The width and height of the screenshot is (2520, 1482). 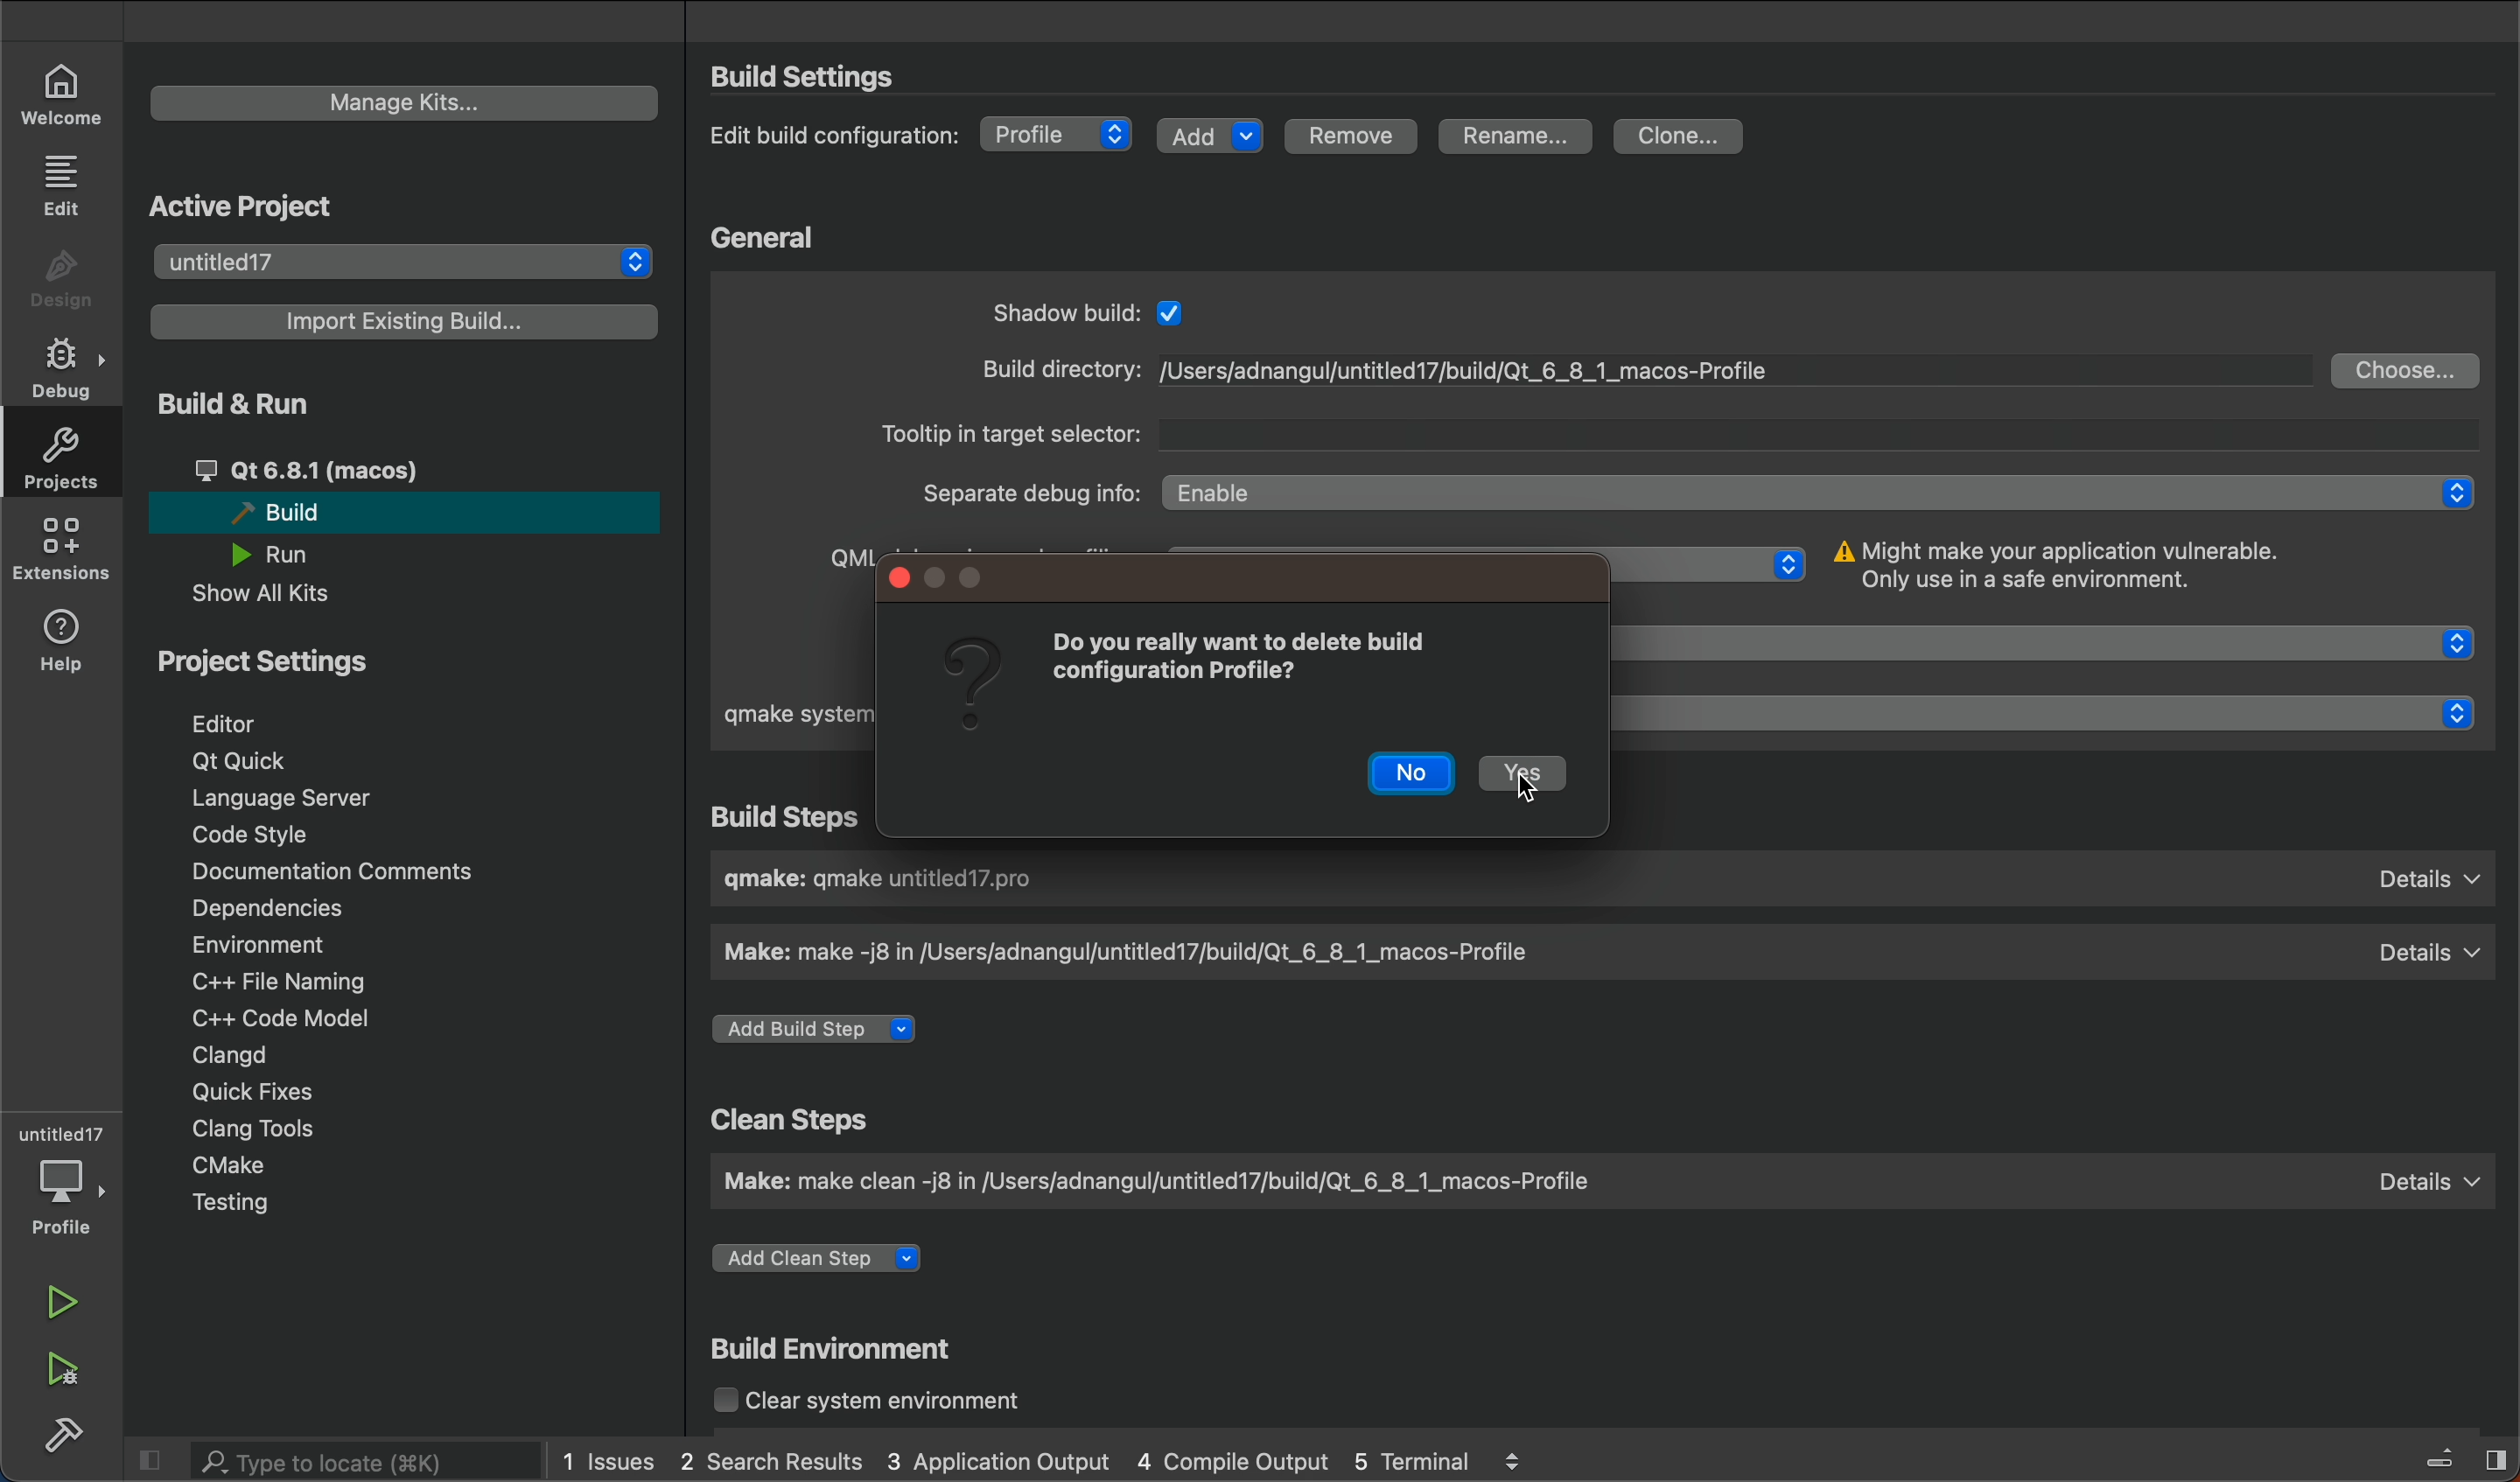 I want to click on run, so click(x=290, y=554).